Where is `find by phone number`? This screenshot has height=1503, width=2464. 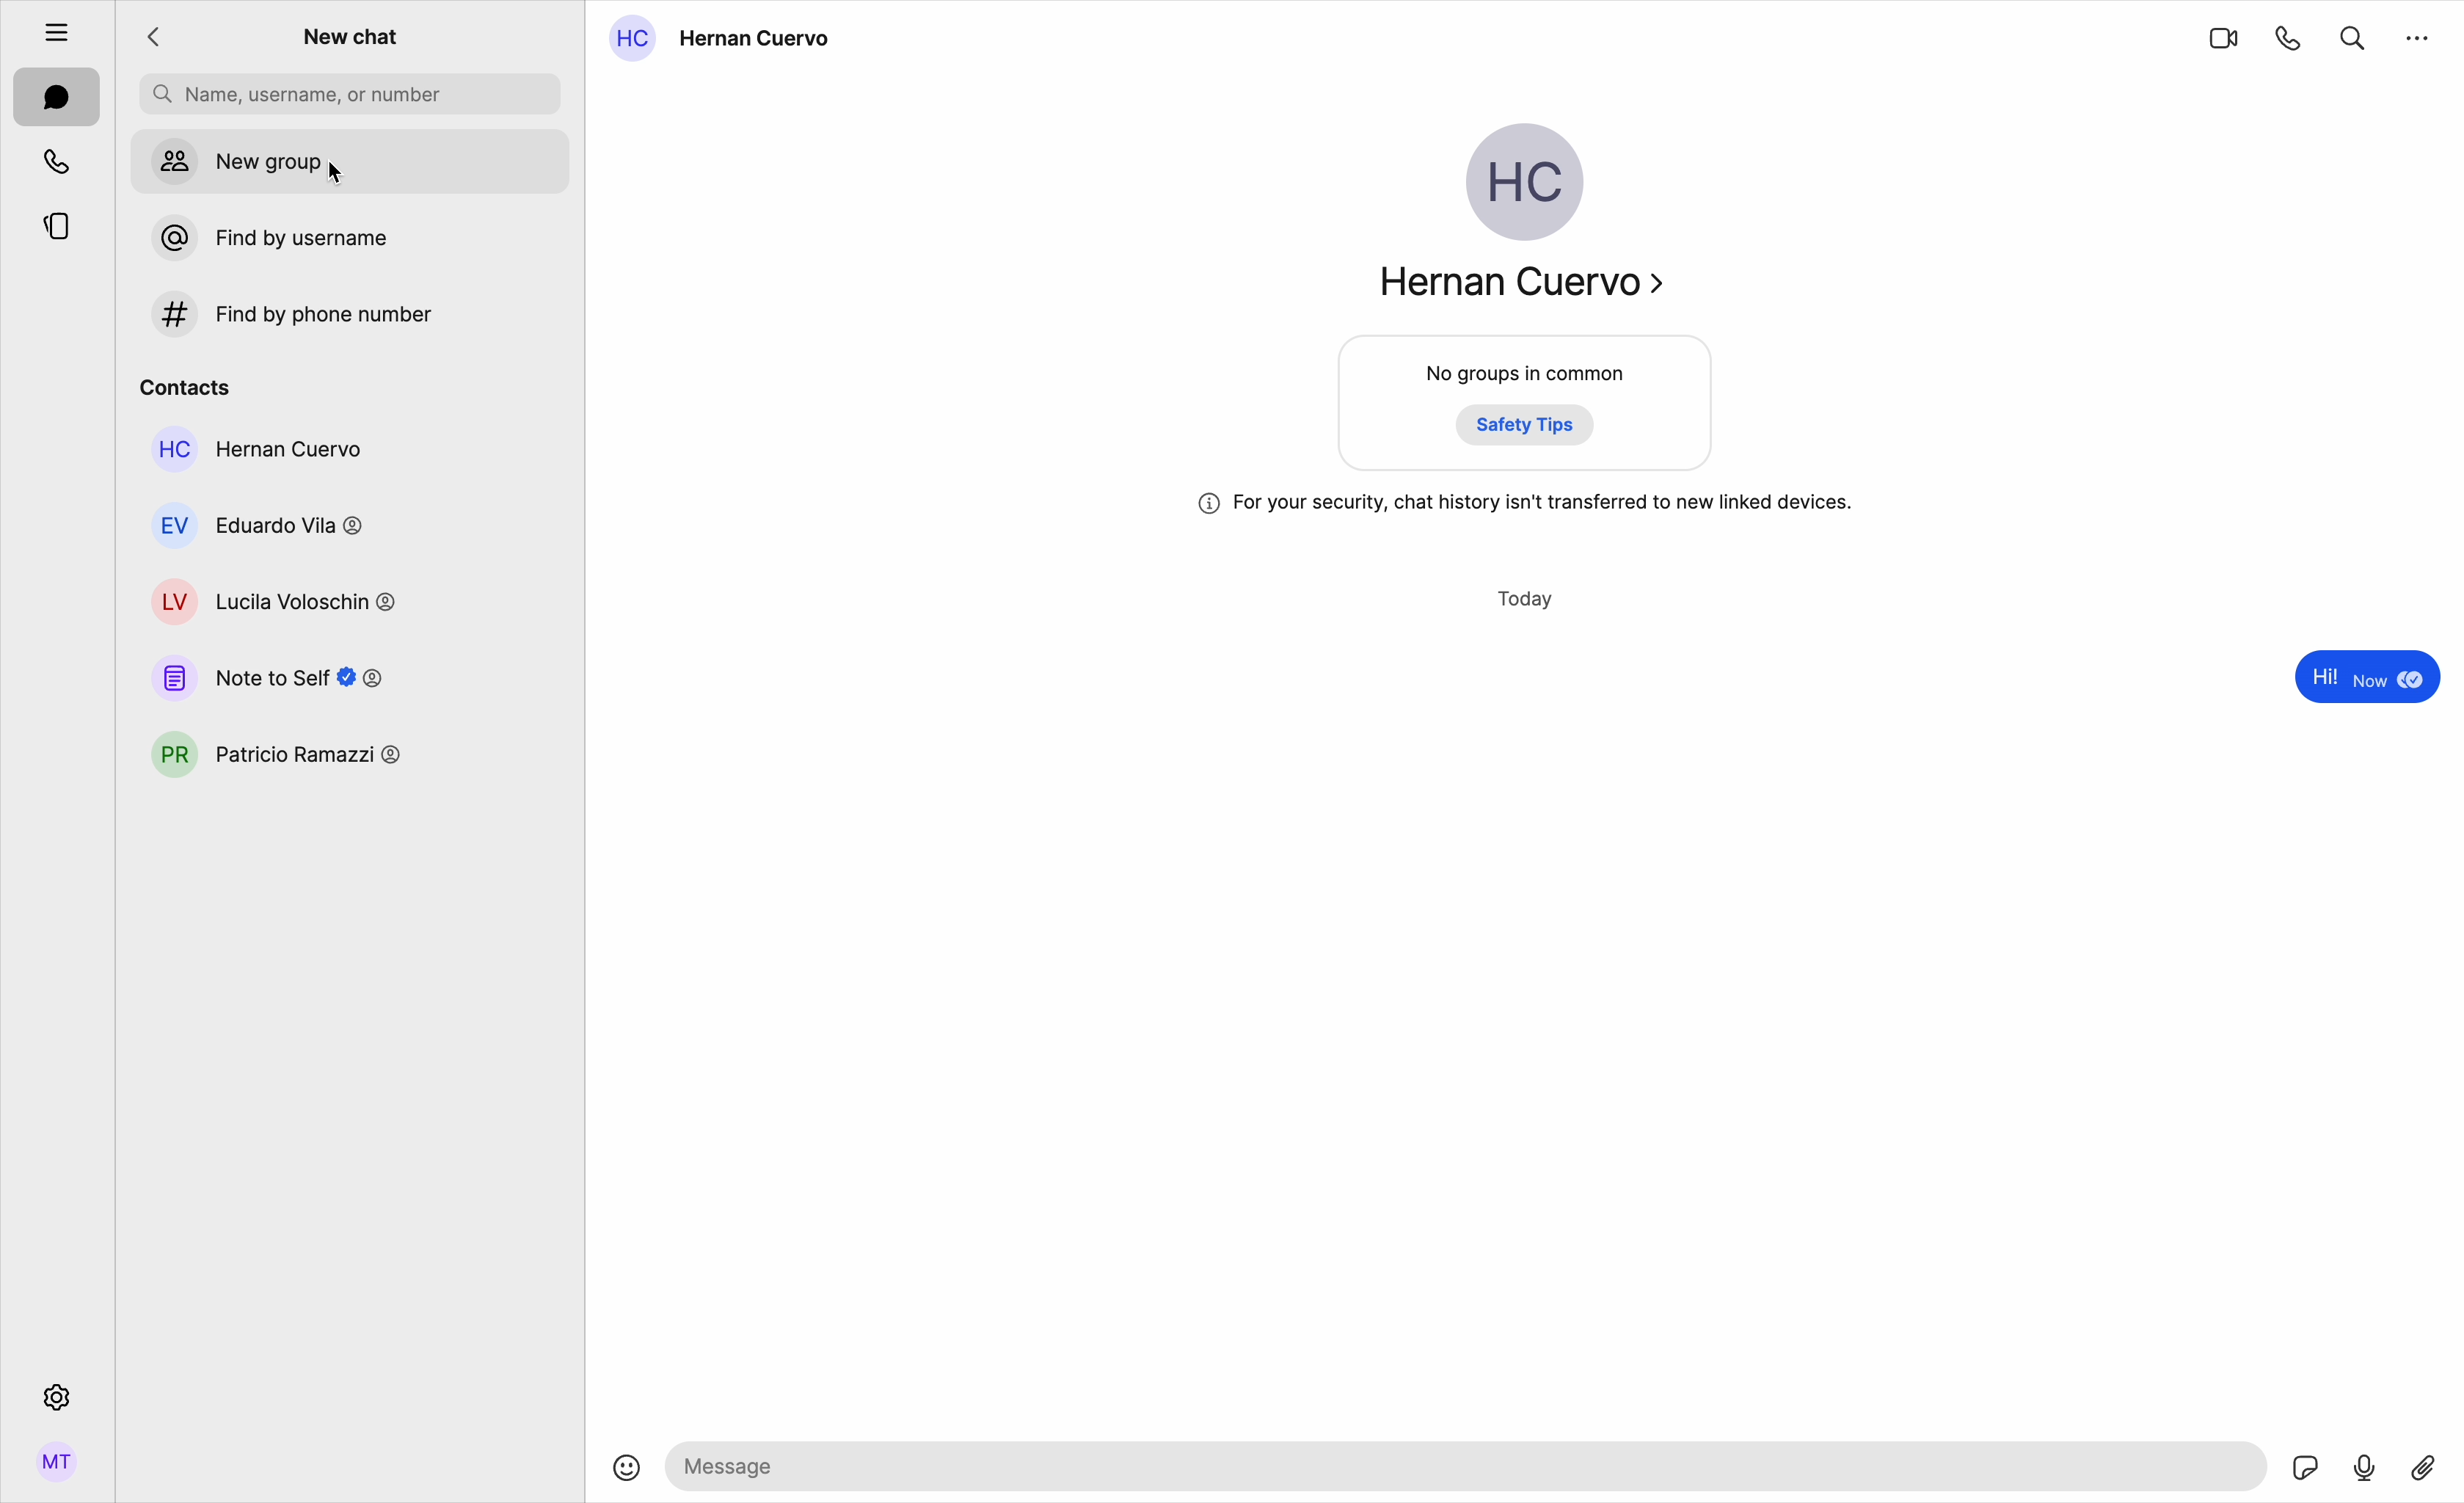 find by phone number is located at coordinates (285, 314).